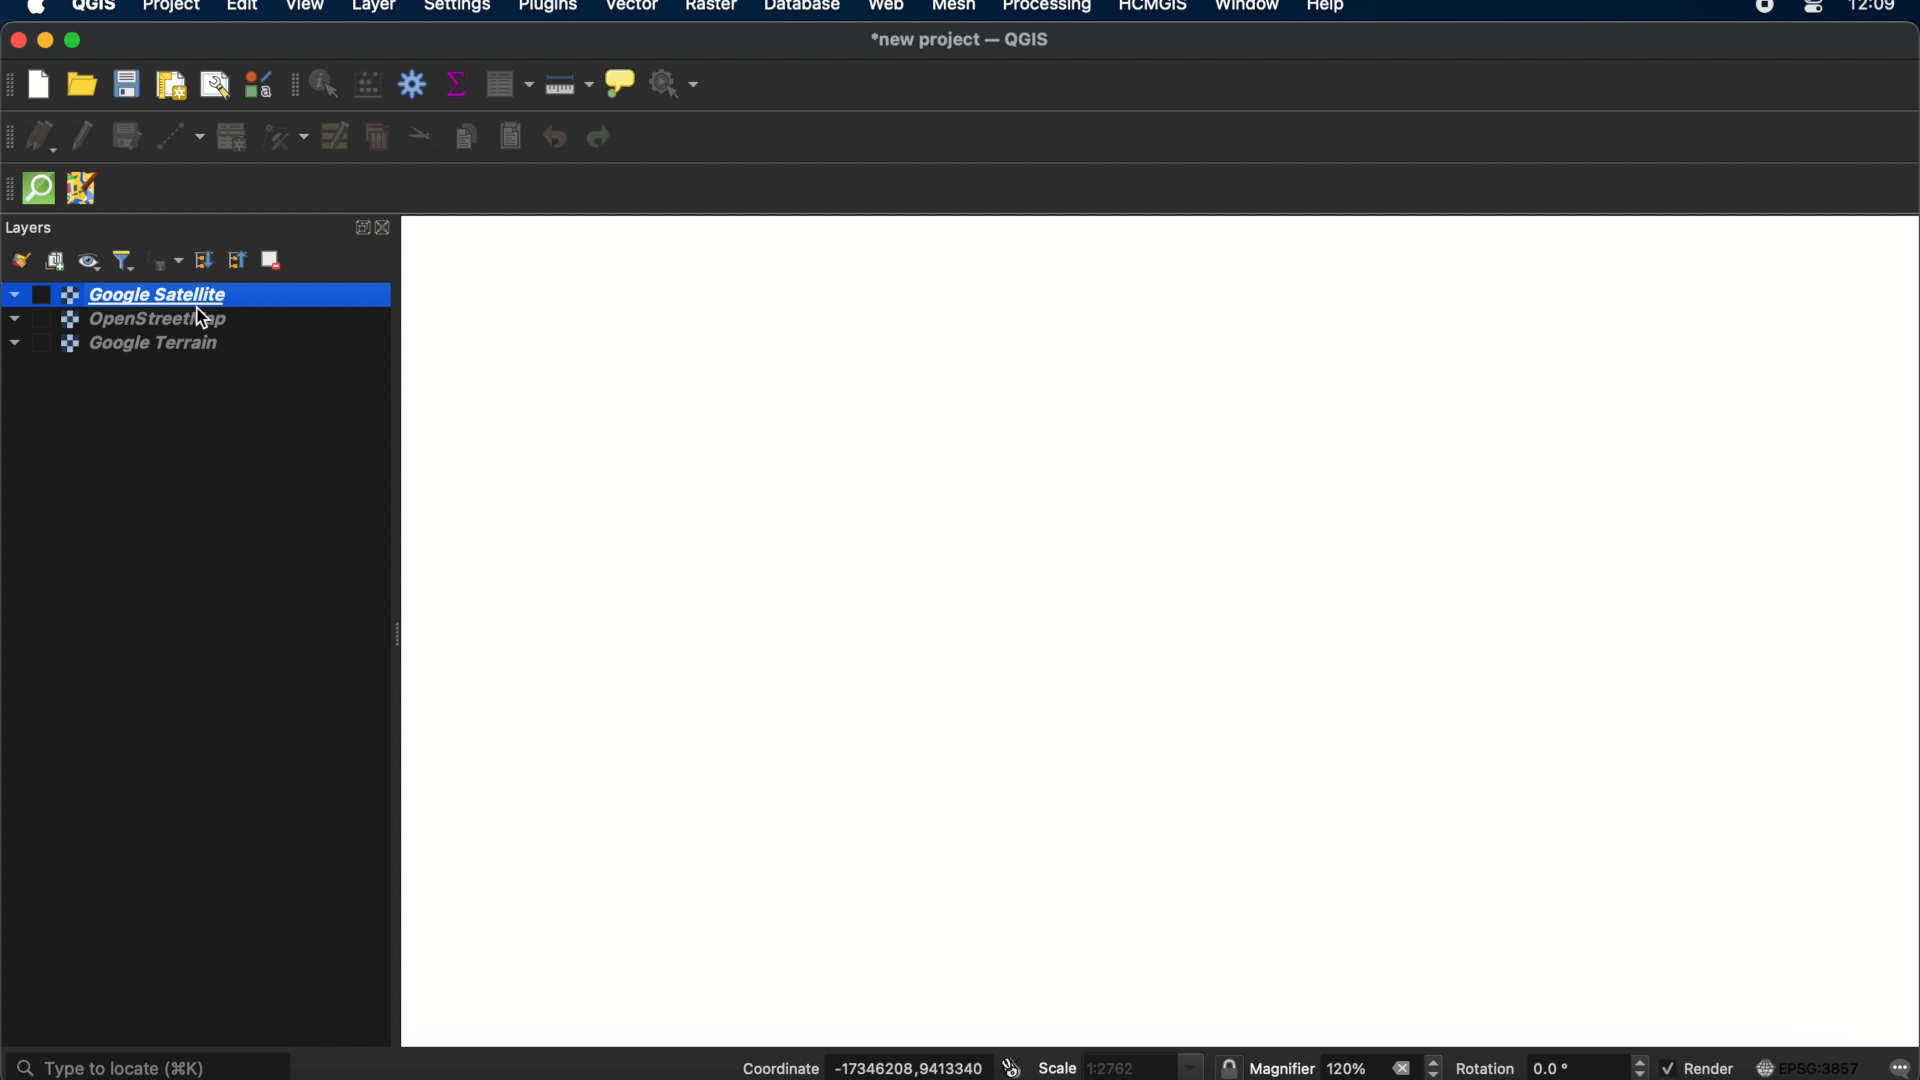 This screenshot has width=1920, height=1080. Describe the element at coordinates (92, 259) in the screenshot. I see `manage map themes` at that location.